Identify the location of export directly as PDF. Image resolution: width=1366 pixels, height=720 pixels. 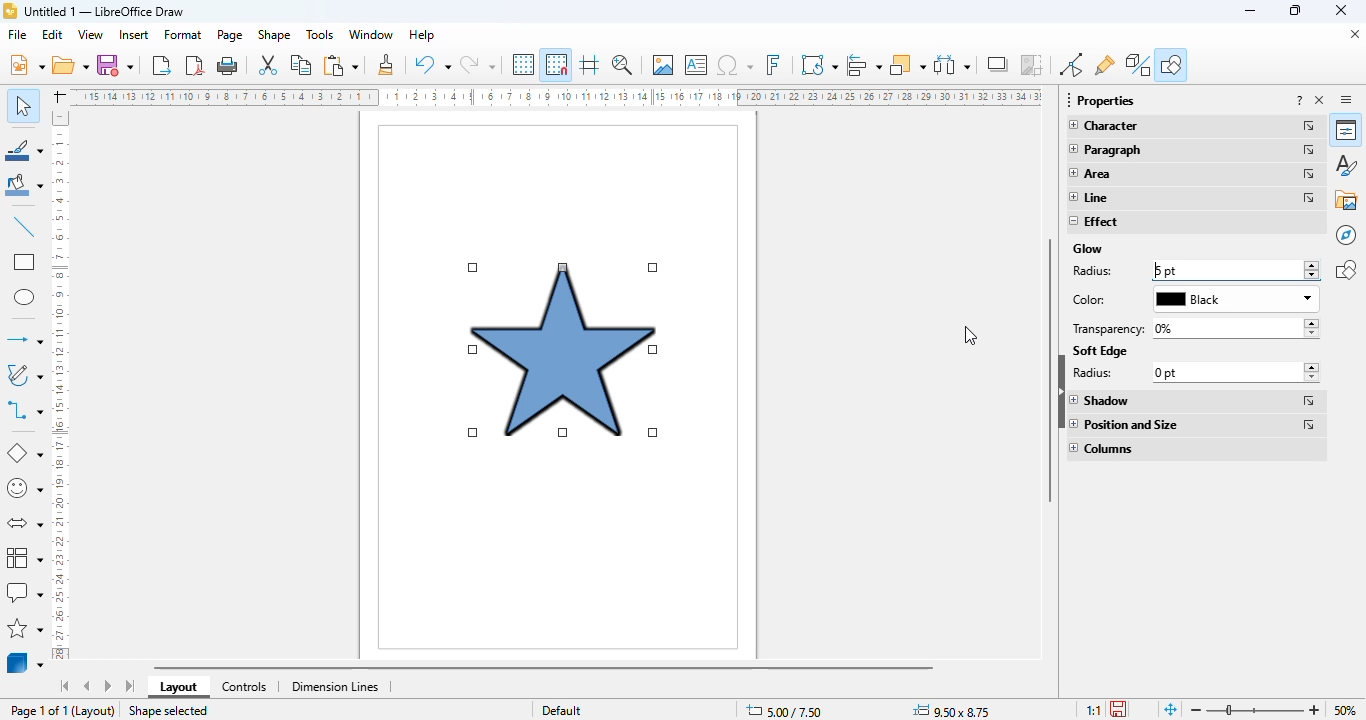
(196, 65).